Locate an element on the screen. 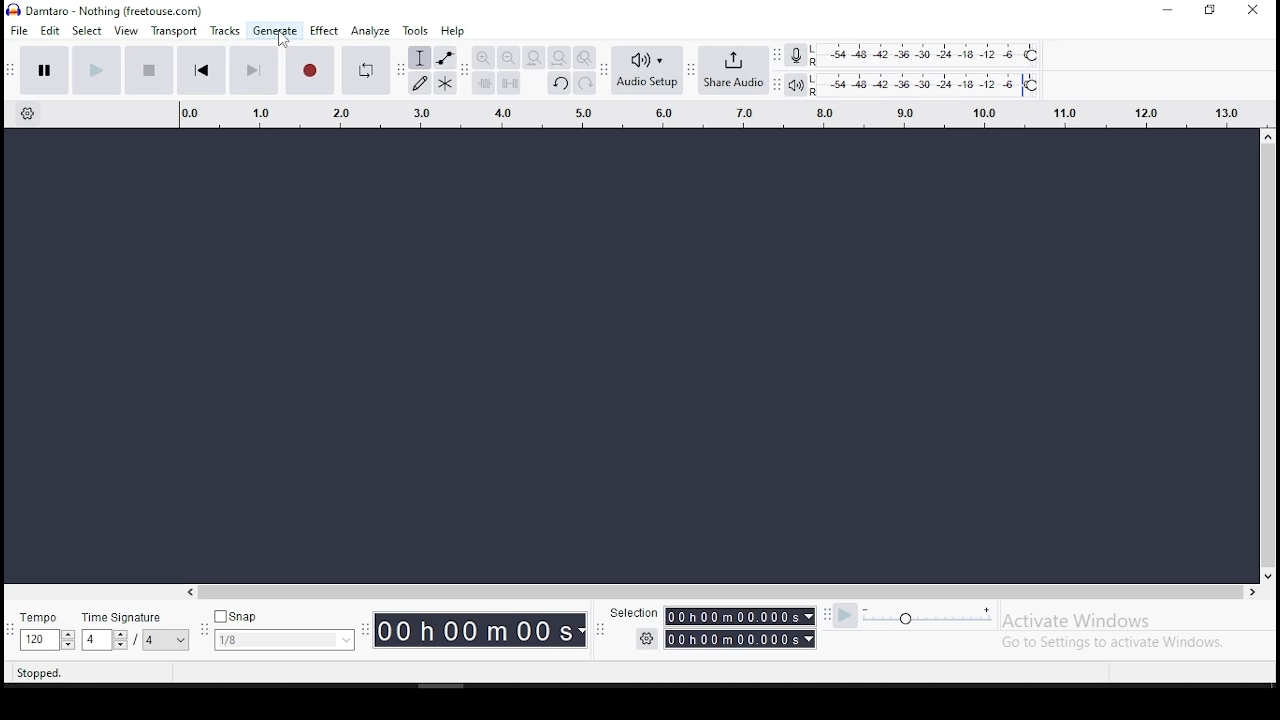 This screenshot has height=720, width=1280. tools is located at coordinates (417, 31).